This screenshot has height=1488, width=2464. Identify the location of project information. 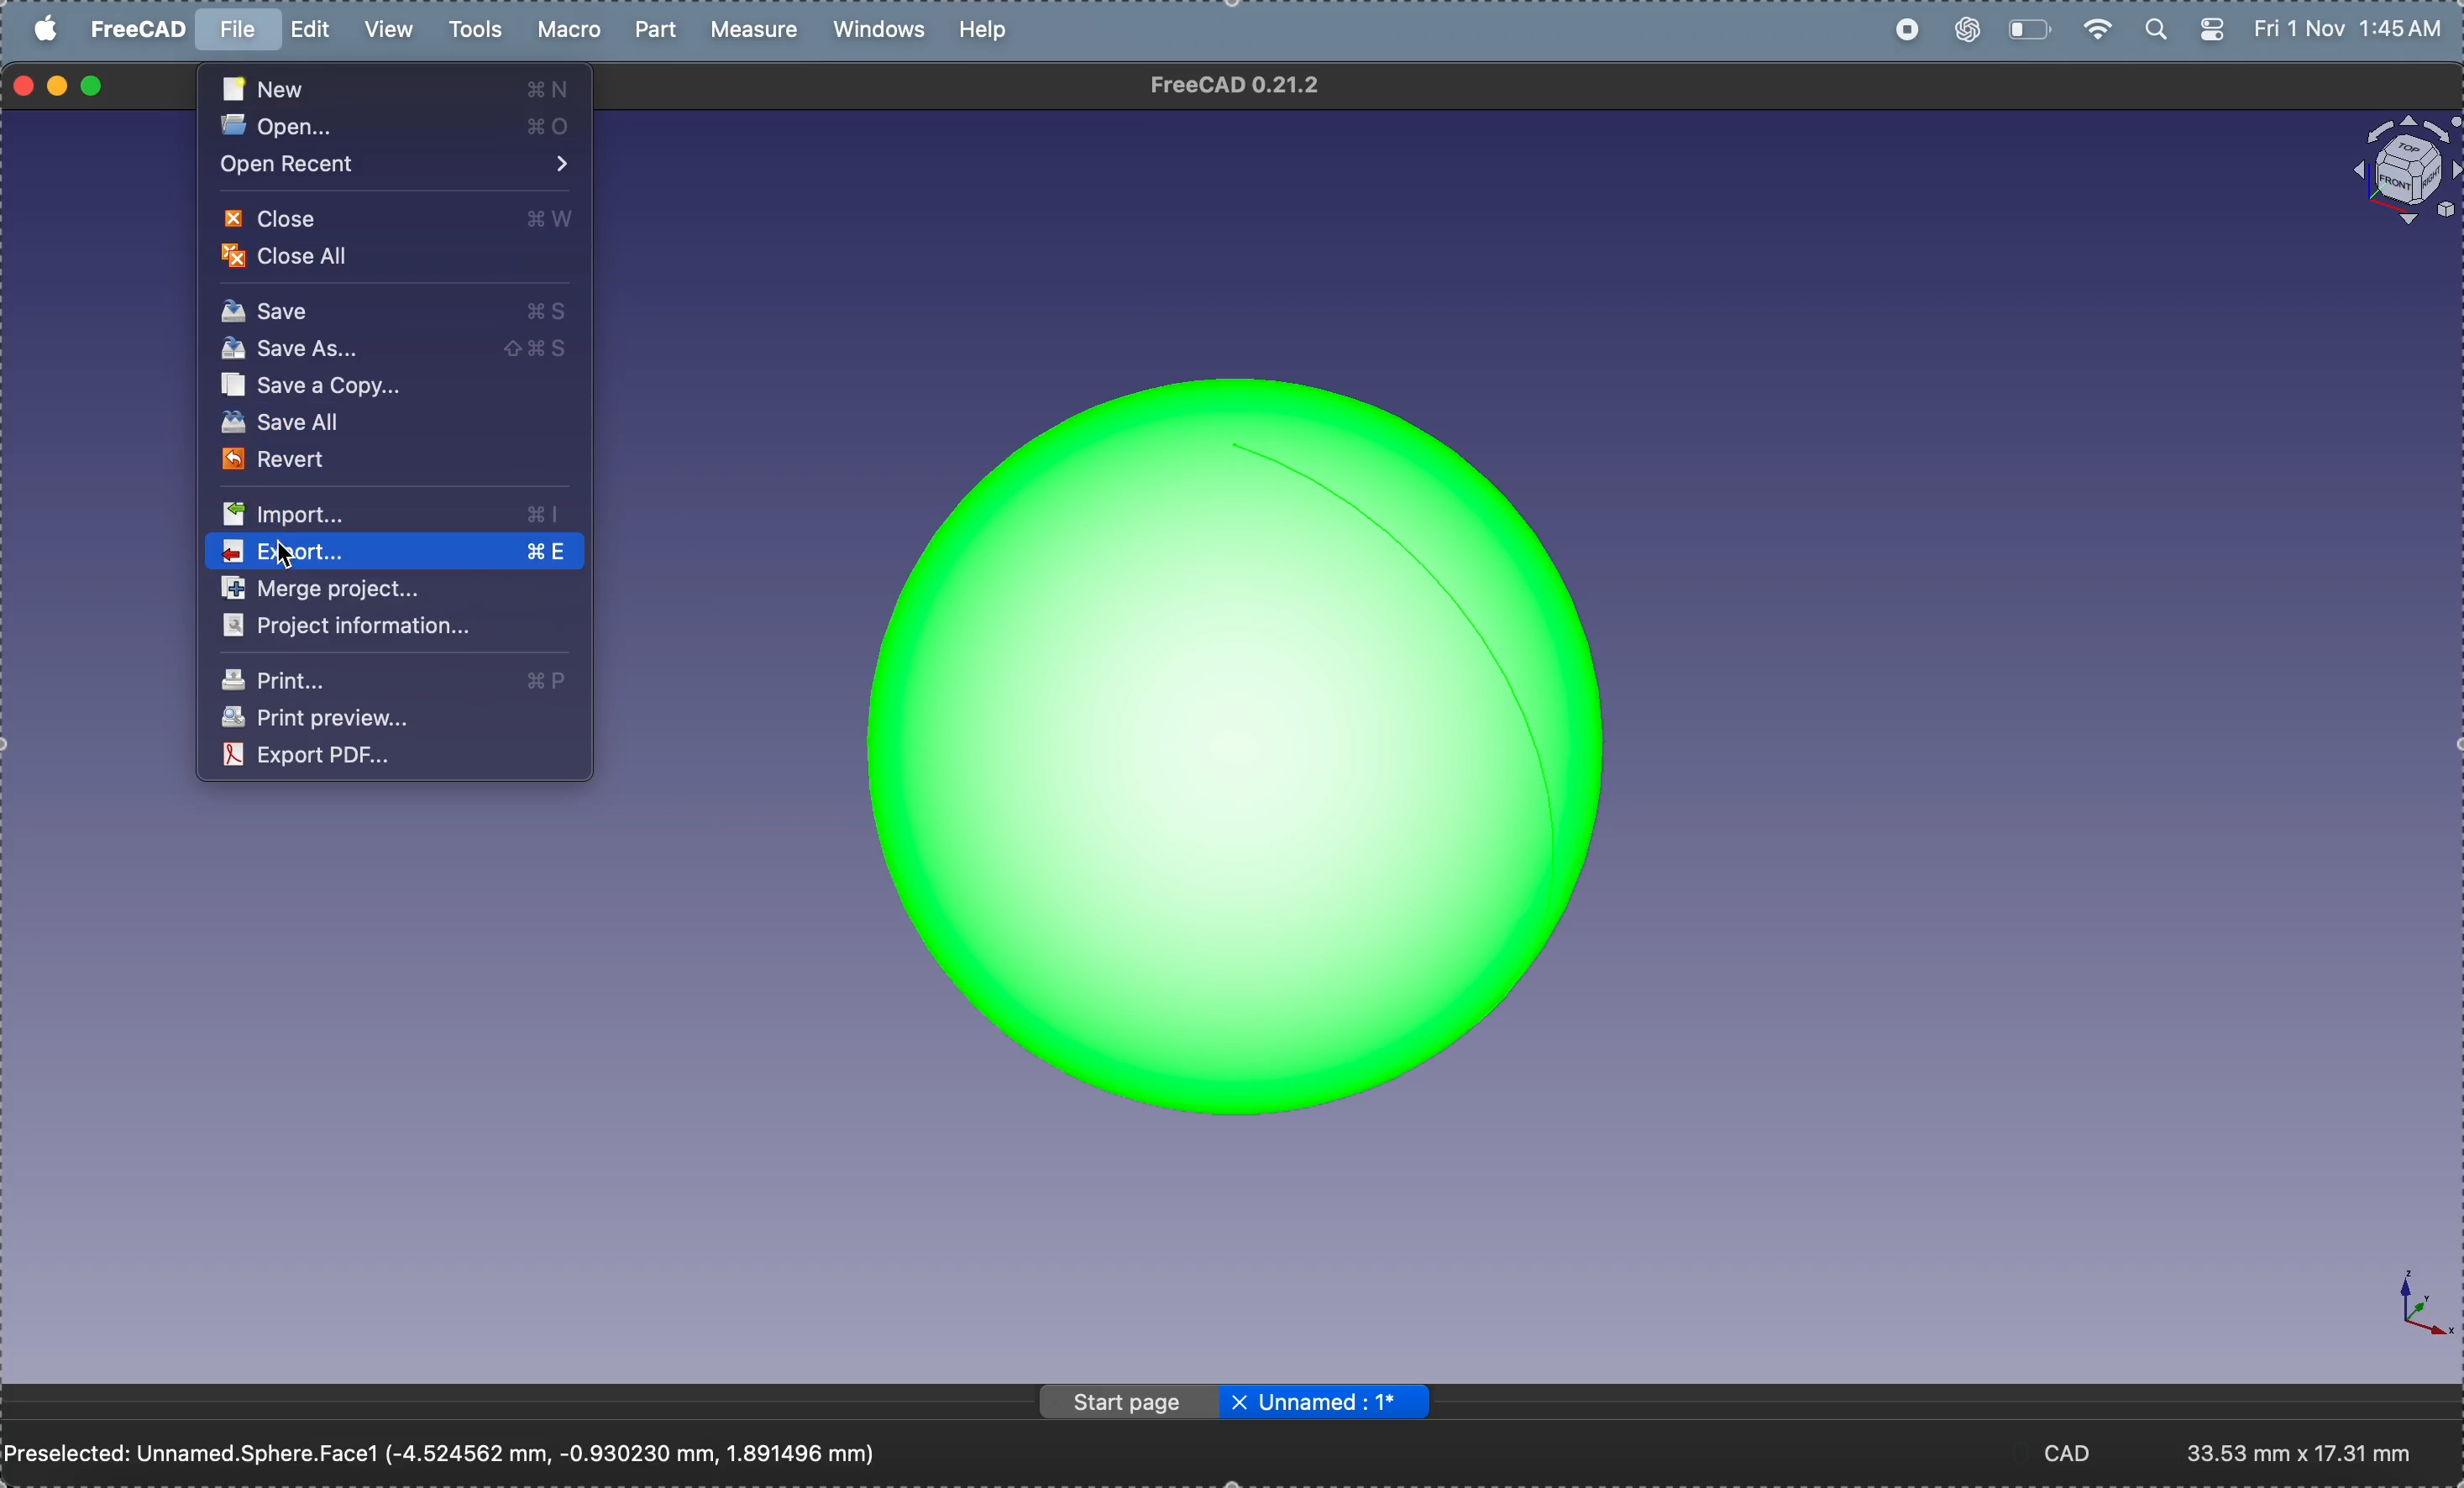
(390, 626).